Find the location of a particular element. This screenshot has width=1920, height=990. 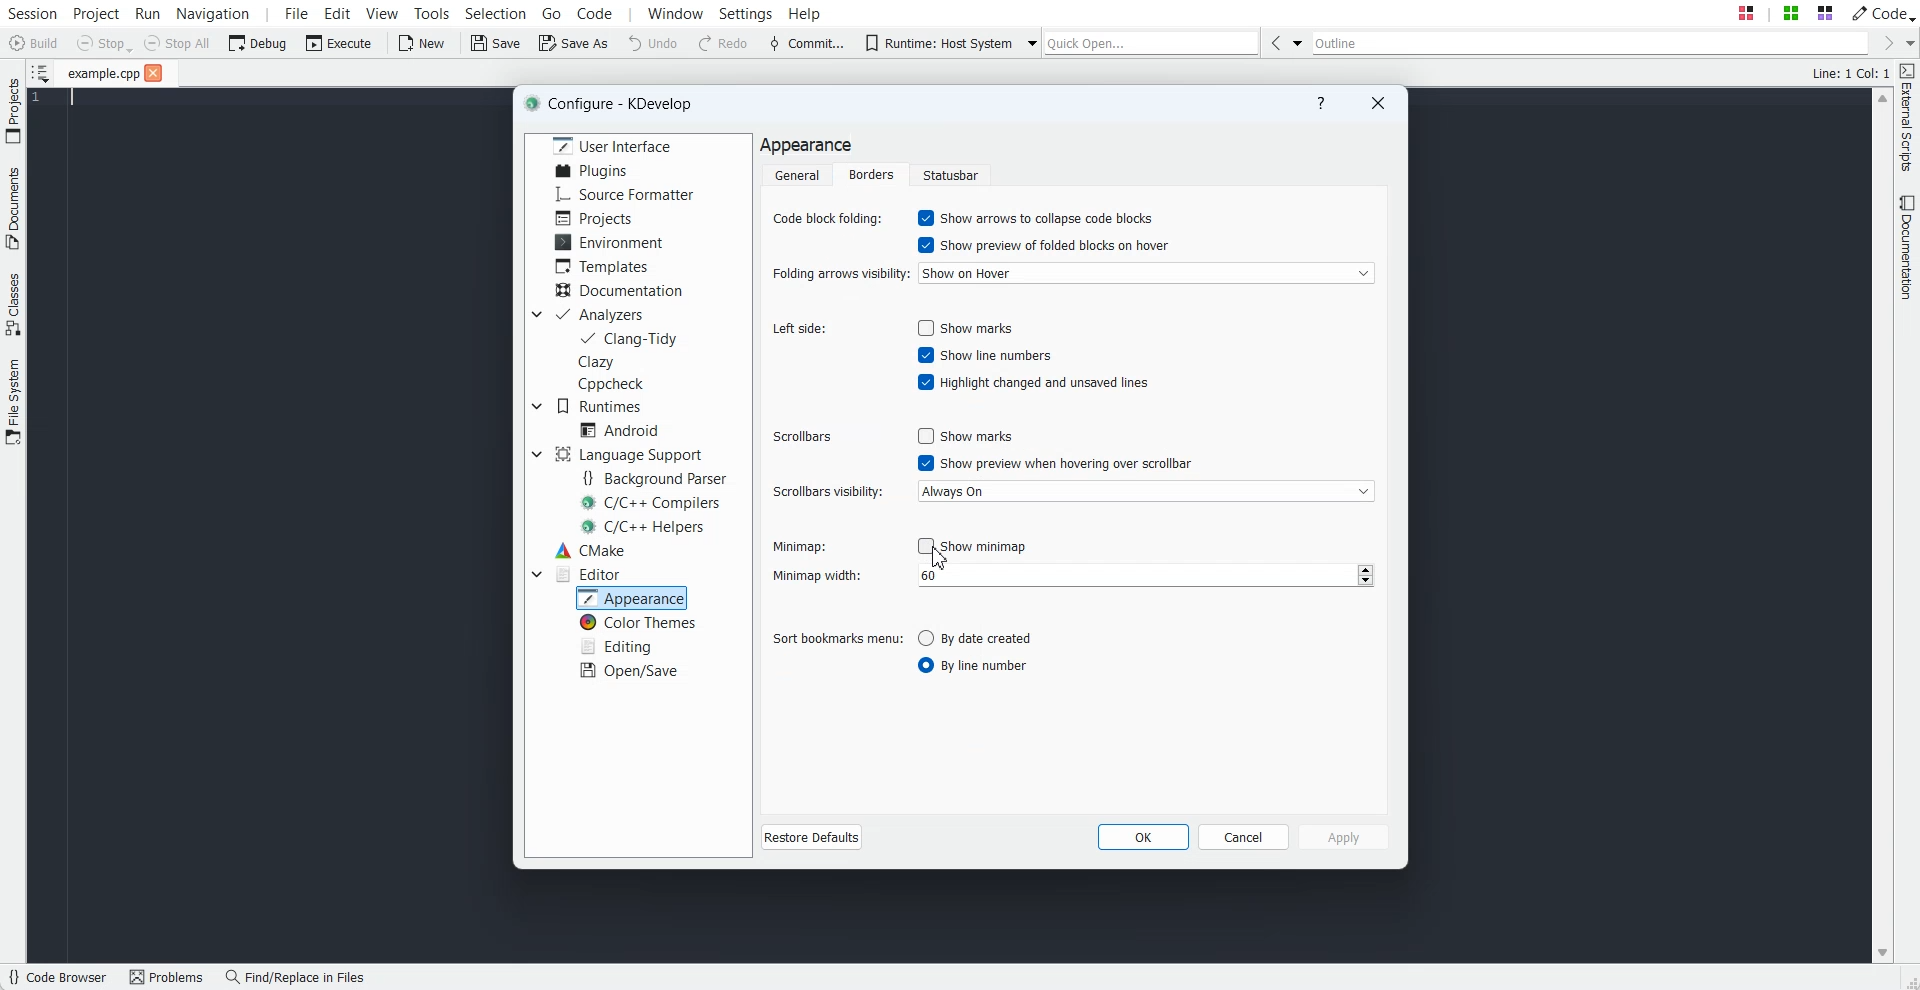

Code Block folding is located at coordinates (828, 217).